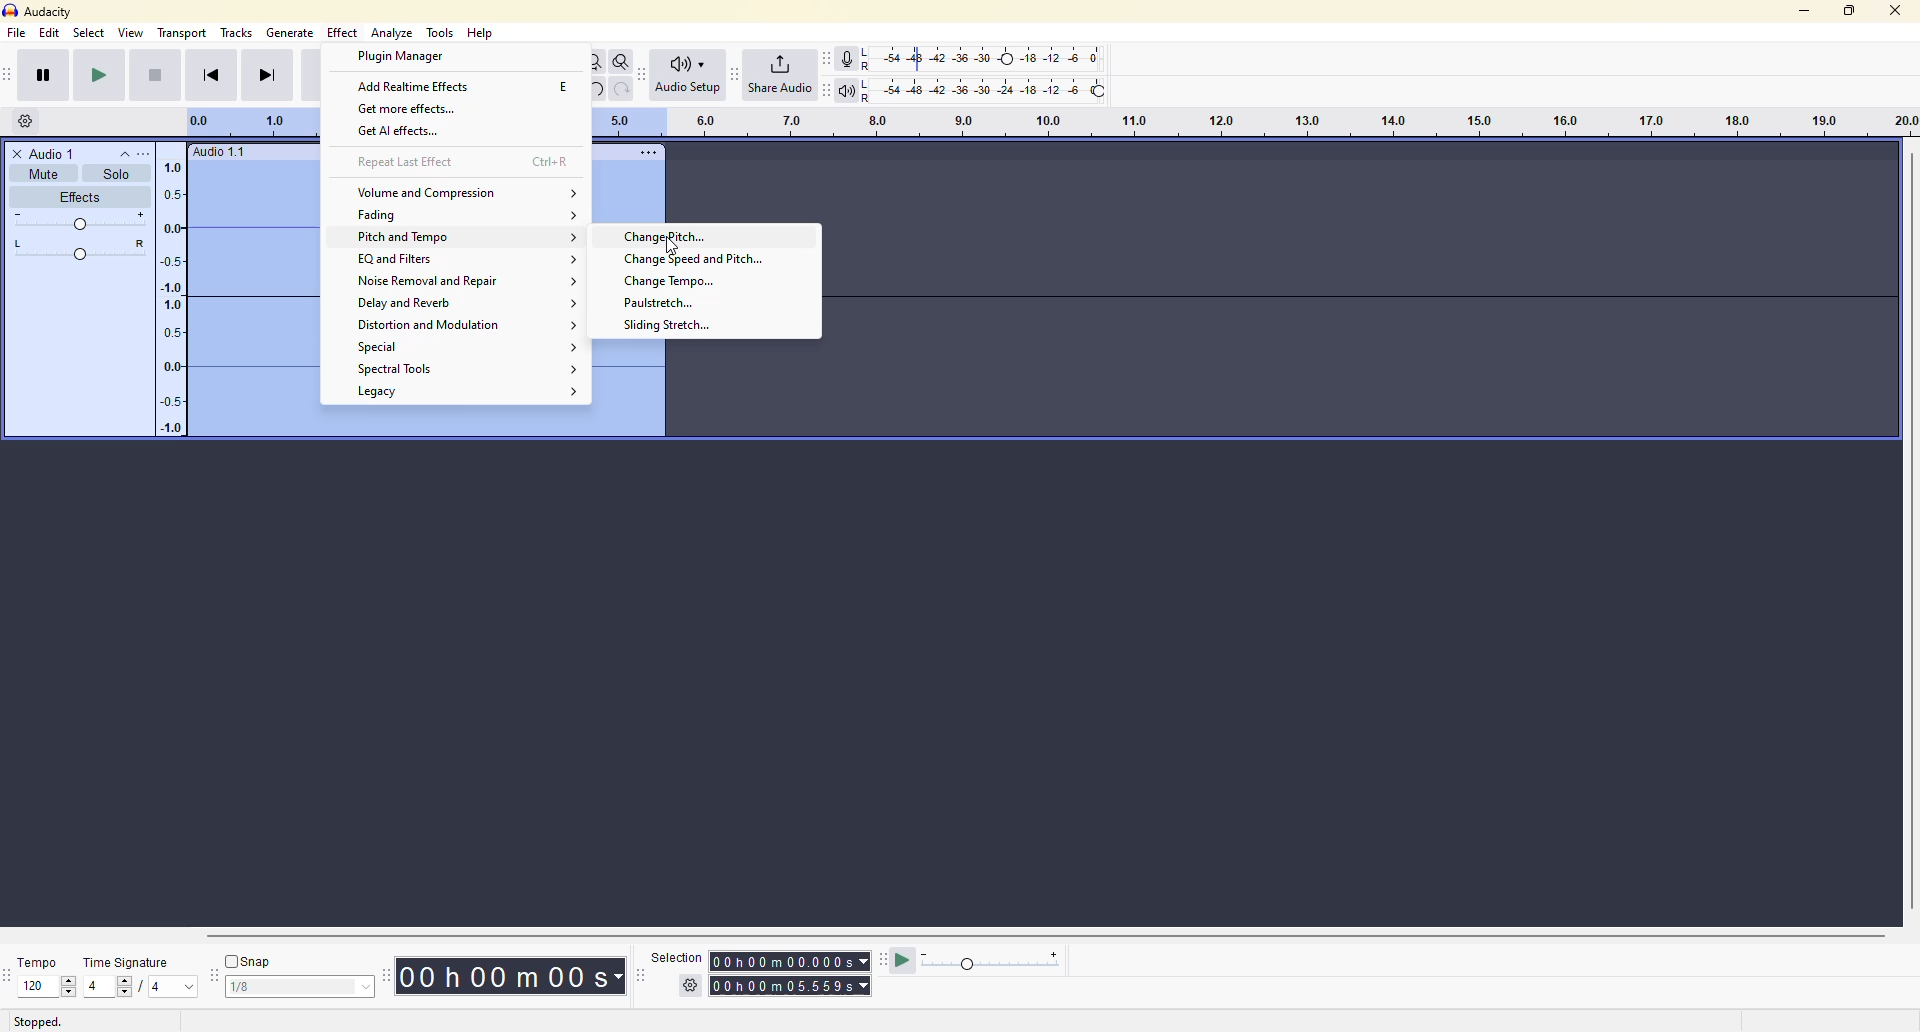  What do you see at coordinates (43, 74) in the screenshot?
I see `pause` at bounding box center [43, 74].